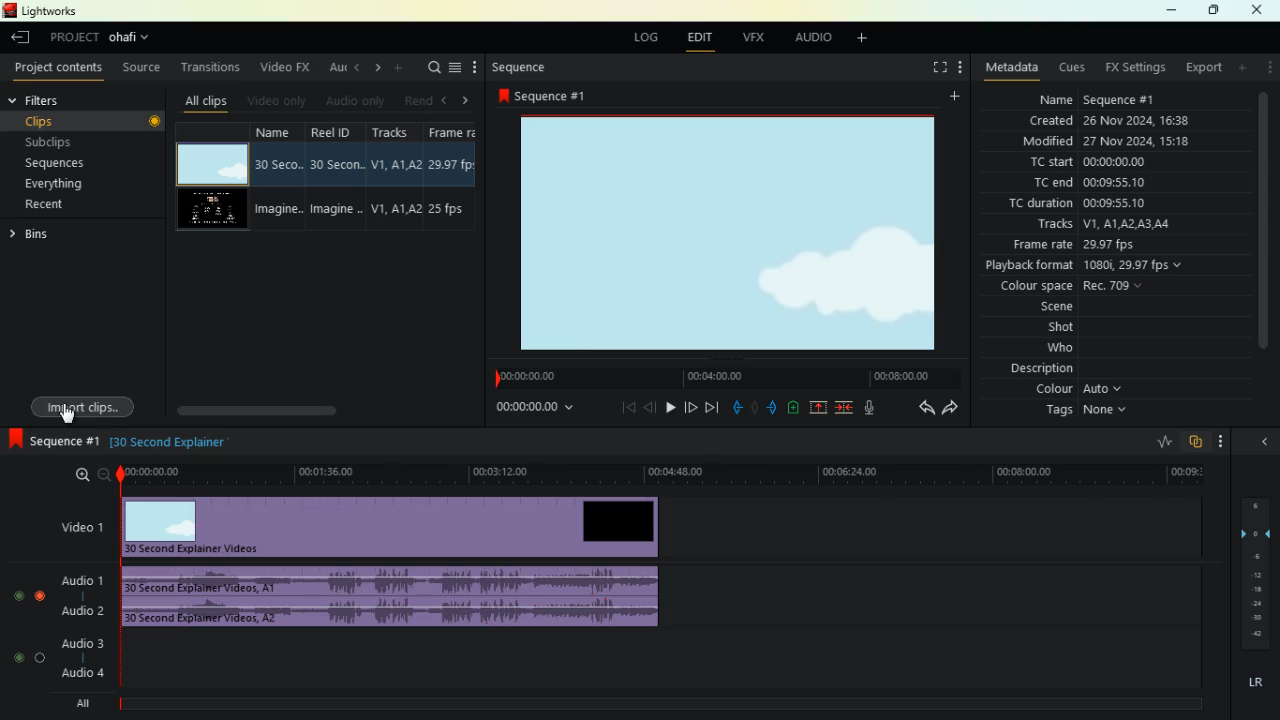 This screenshot has width=1280, height=720. What do you see at coordinates (869, 40) in the screenshot?
I see `add` at bounding box center [869, 40].